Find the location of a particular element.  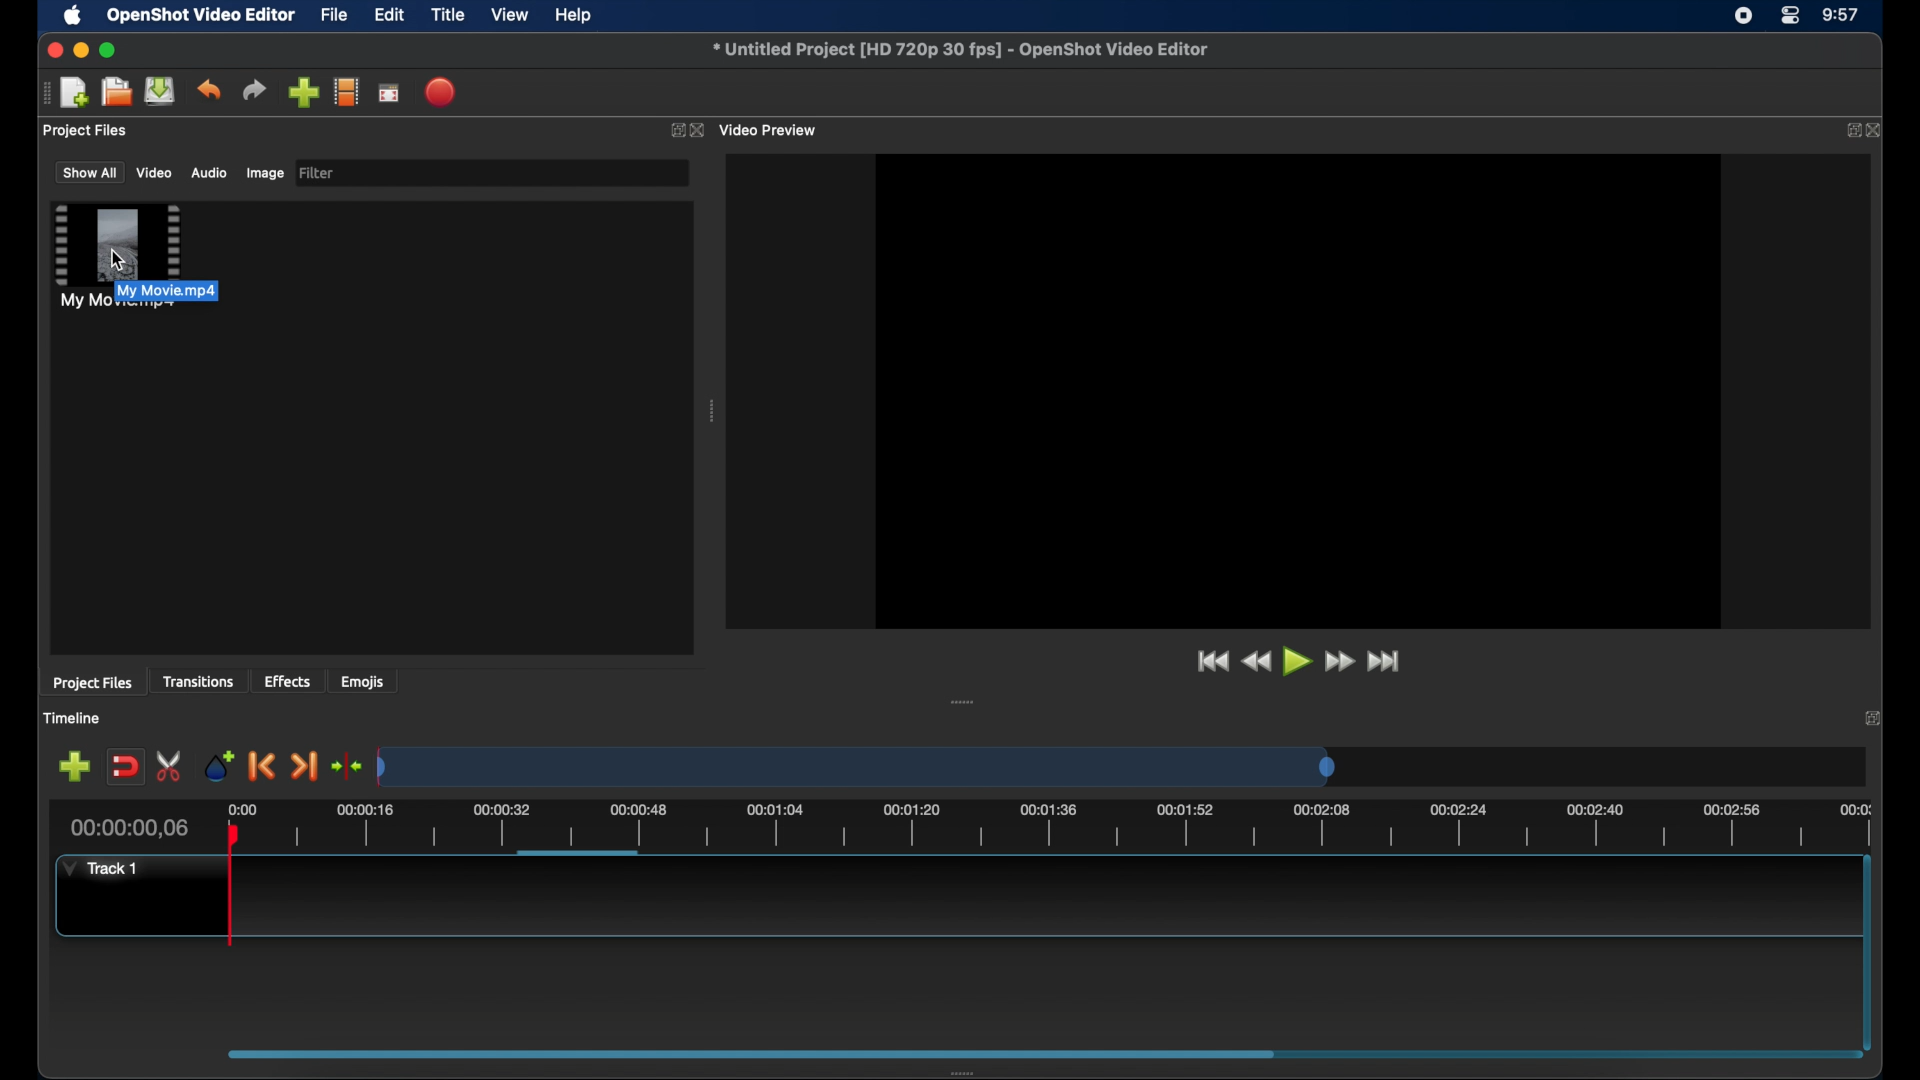

0.00 is located at coordinates (243, 808).